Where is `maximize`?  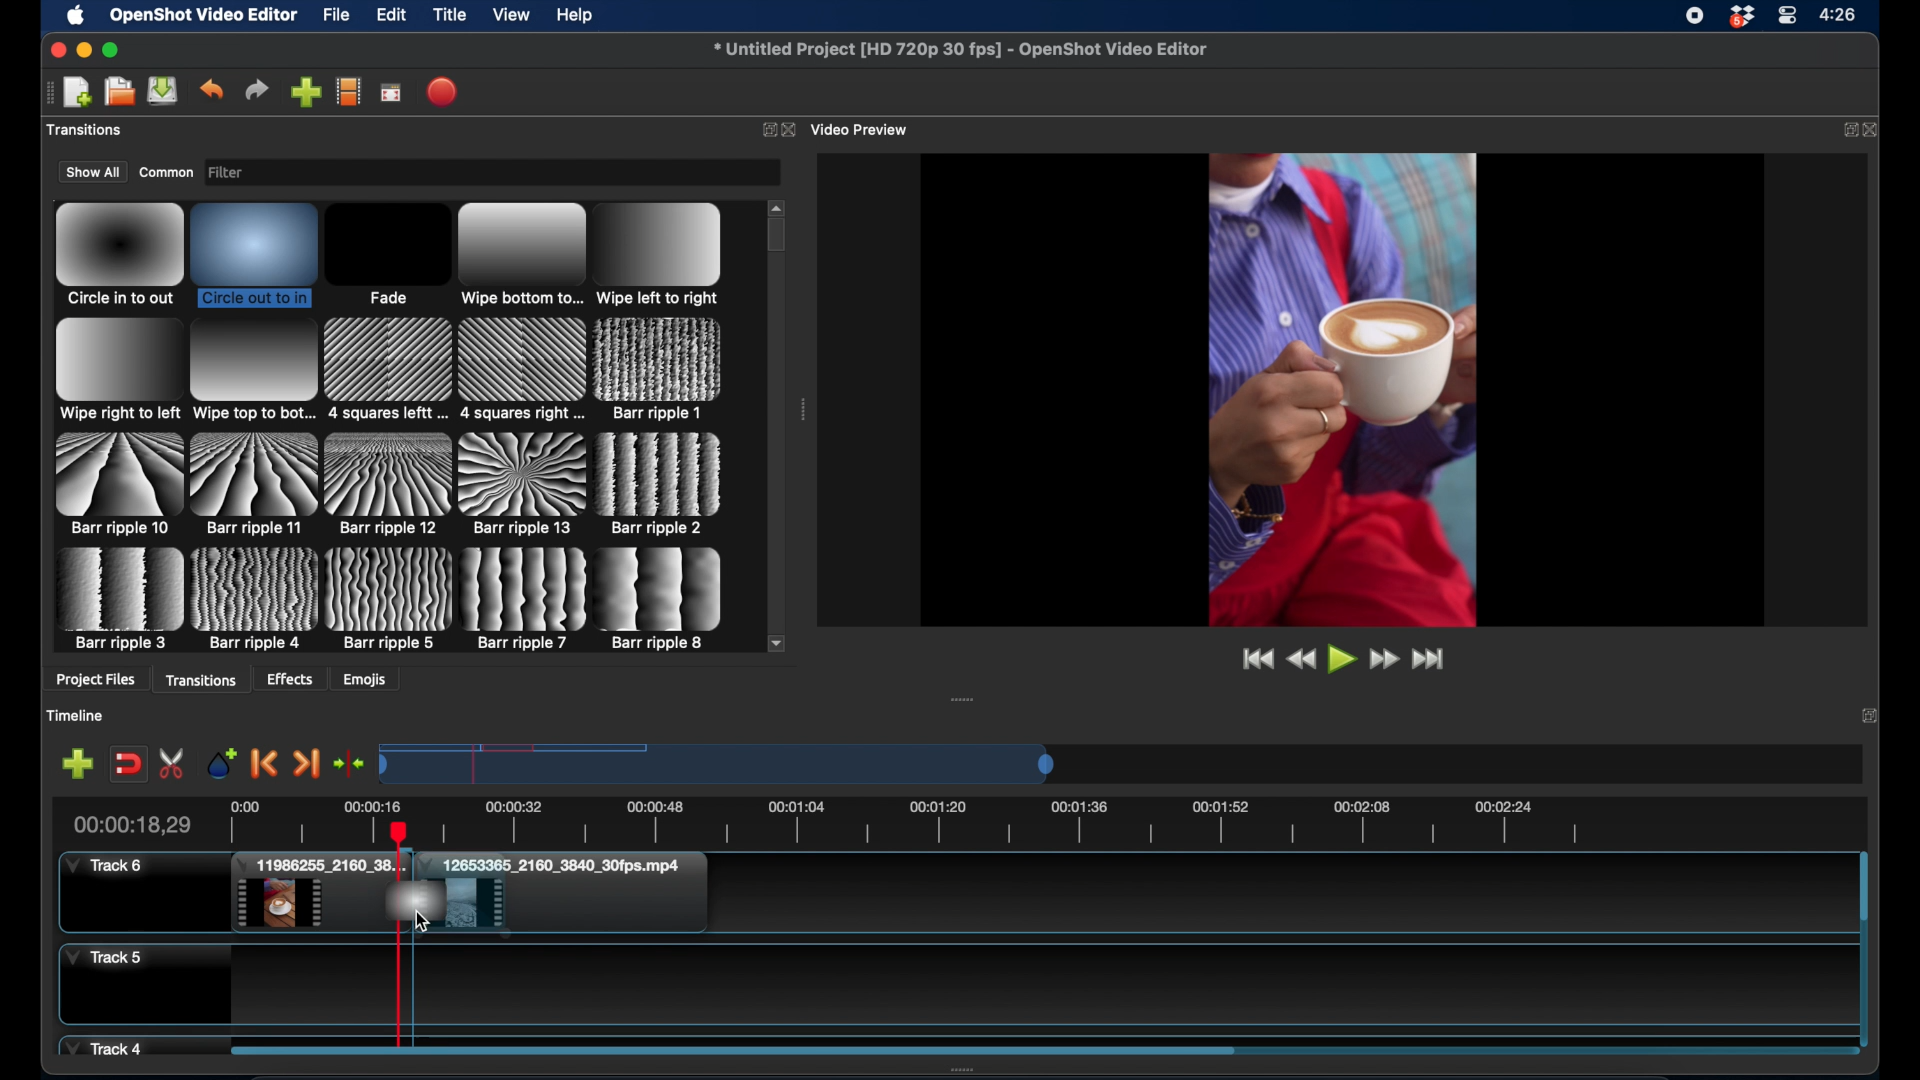
maximize is located at coordinates (111, 50).